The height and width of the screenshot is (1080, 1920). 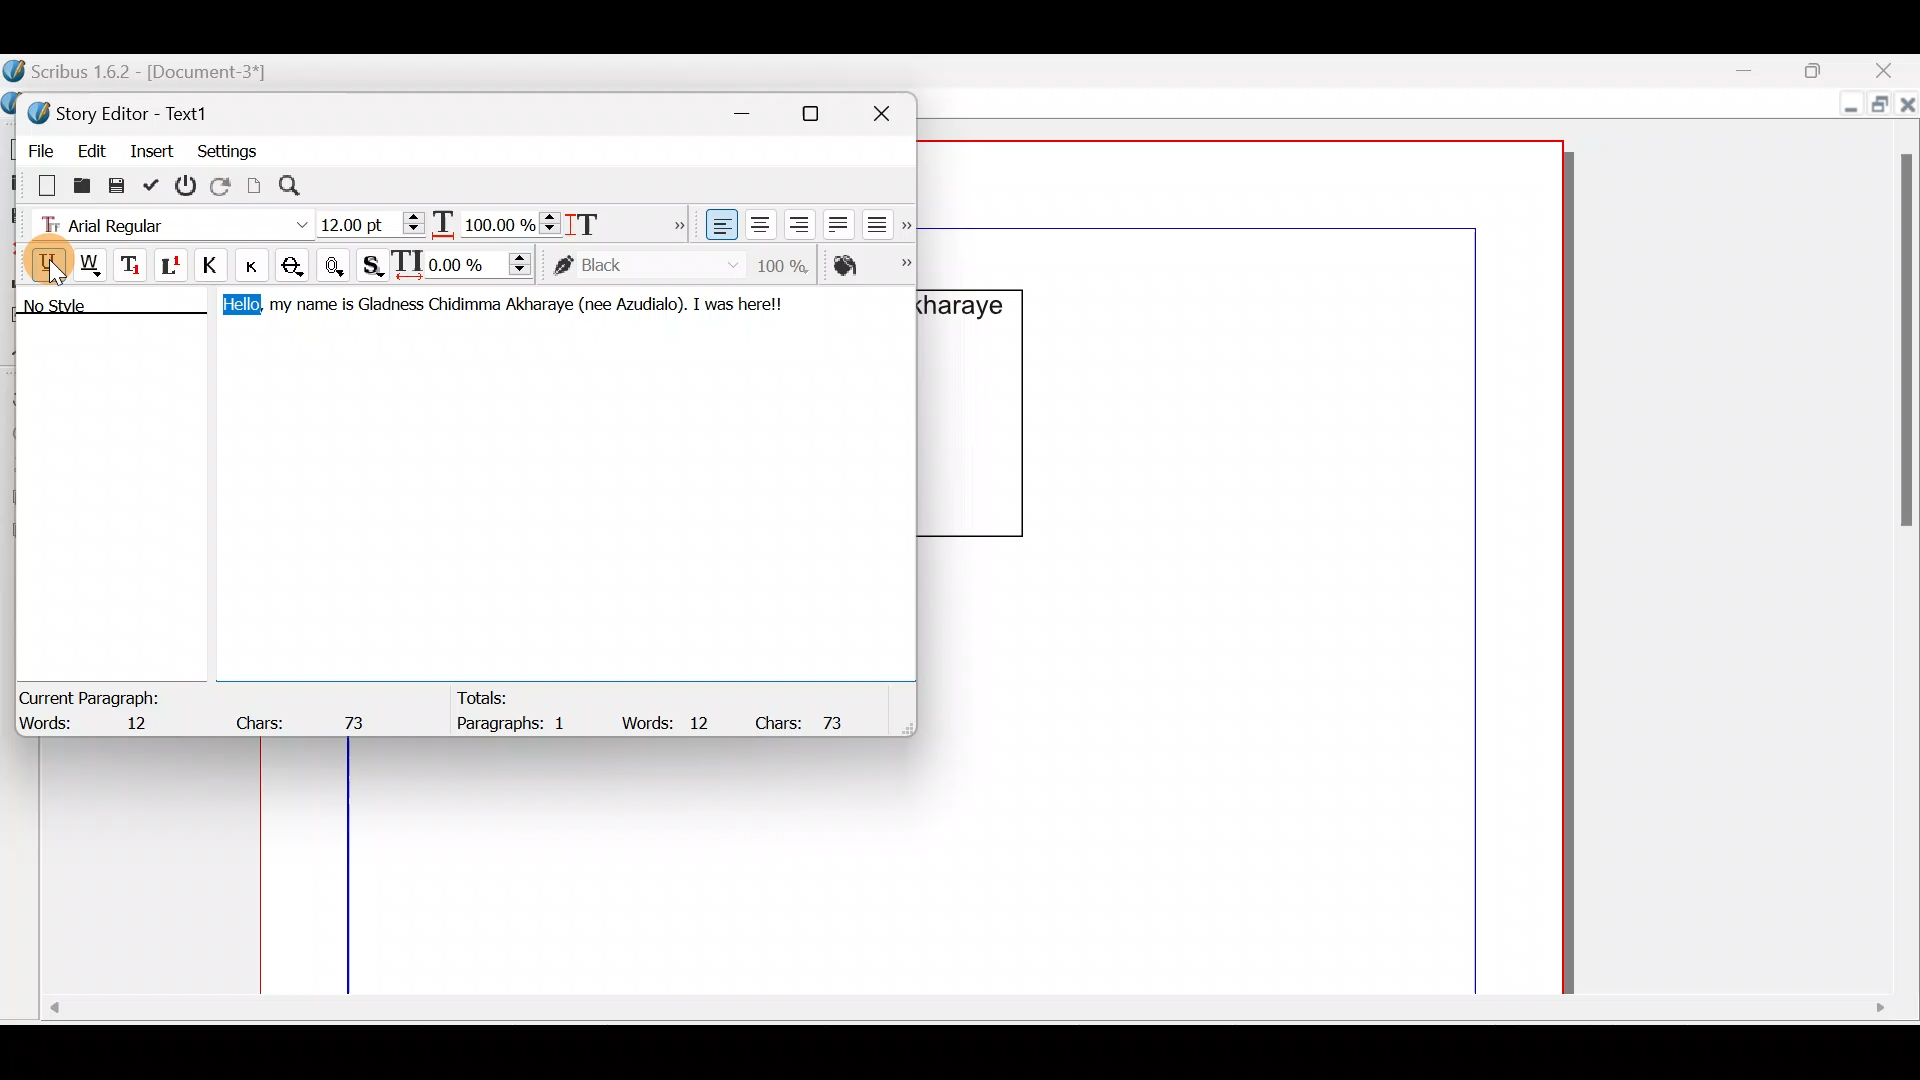 What do you see at coordinates (95, 725) in the screenshot?
I see `Words: 12` at bounding box center [95, 725].